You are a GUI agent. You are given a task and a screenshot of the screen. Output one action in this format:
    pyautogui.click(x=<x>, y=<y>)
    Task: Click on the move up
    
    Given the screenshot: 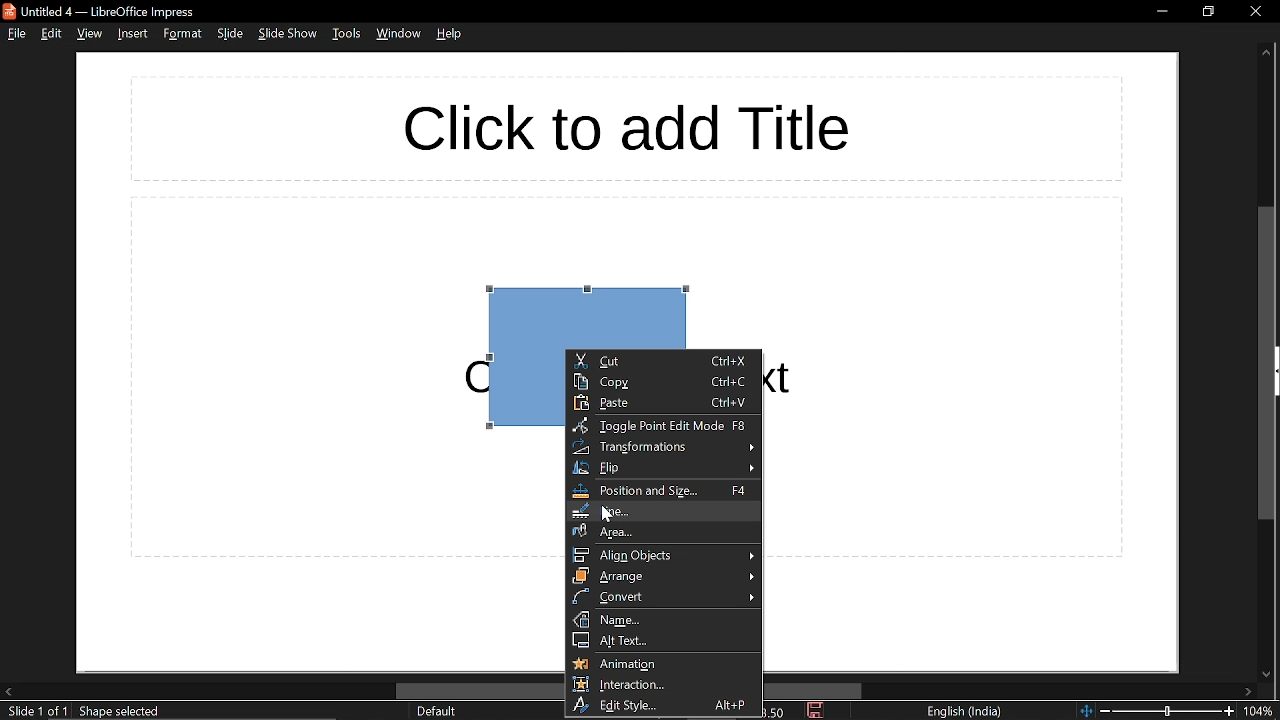 What is the action you would take?
    pyautogui.click(x=1266, y=53)
    